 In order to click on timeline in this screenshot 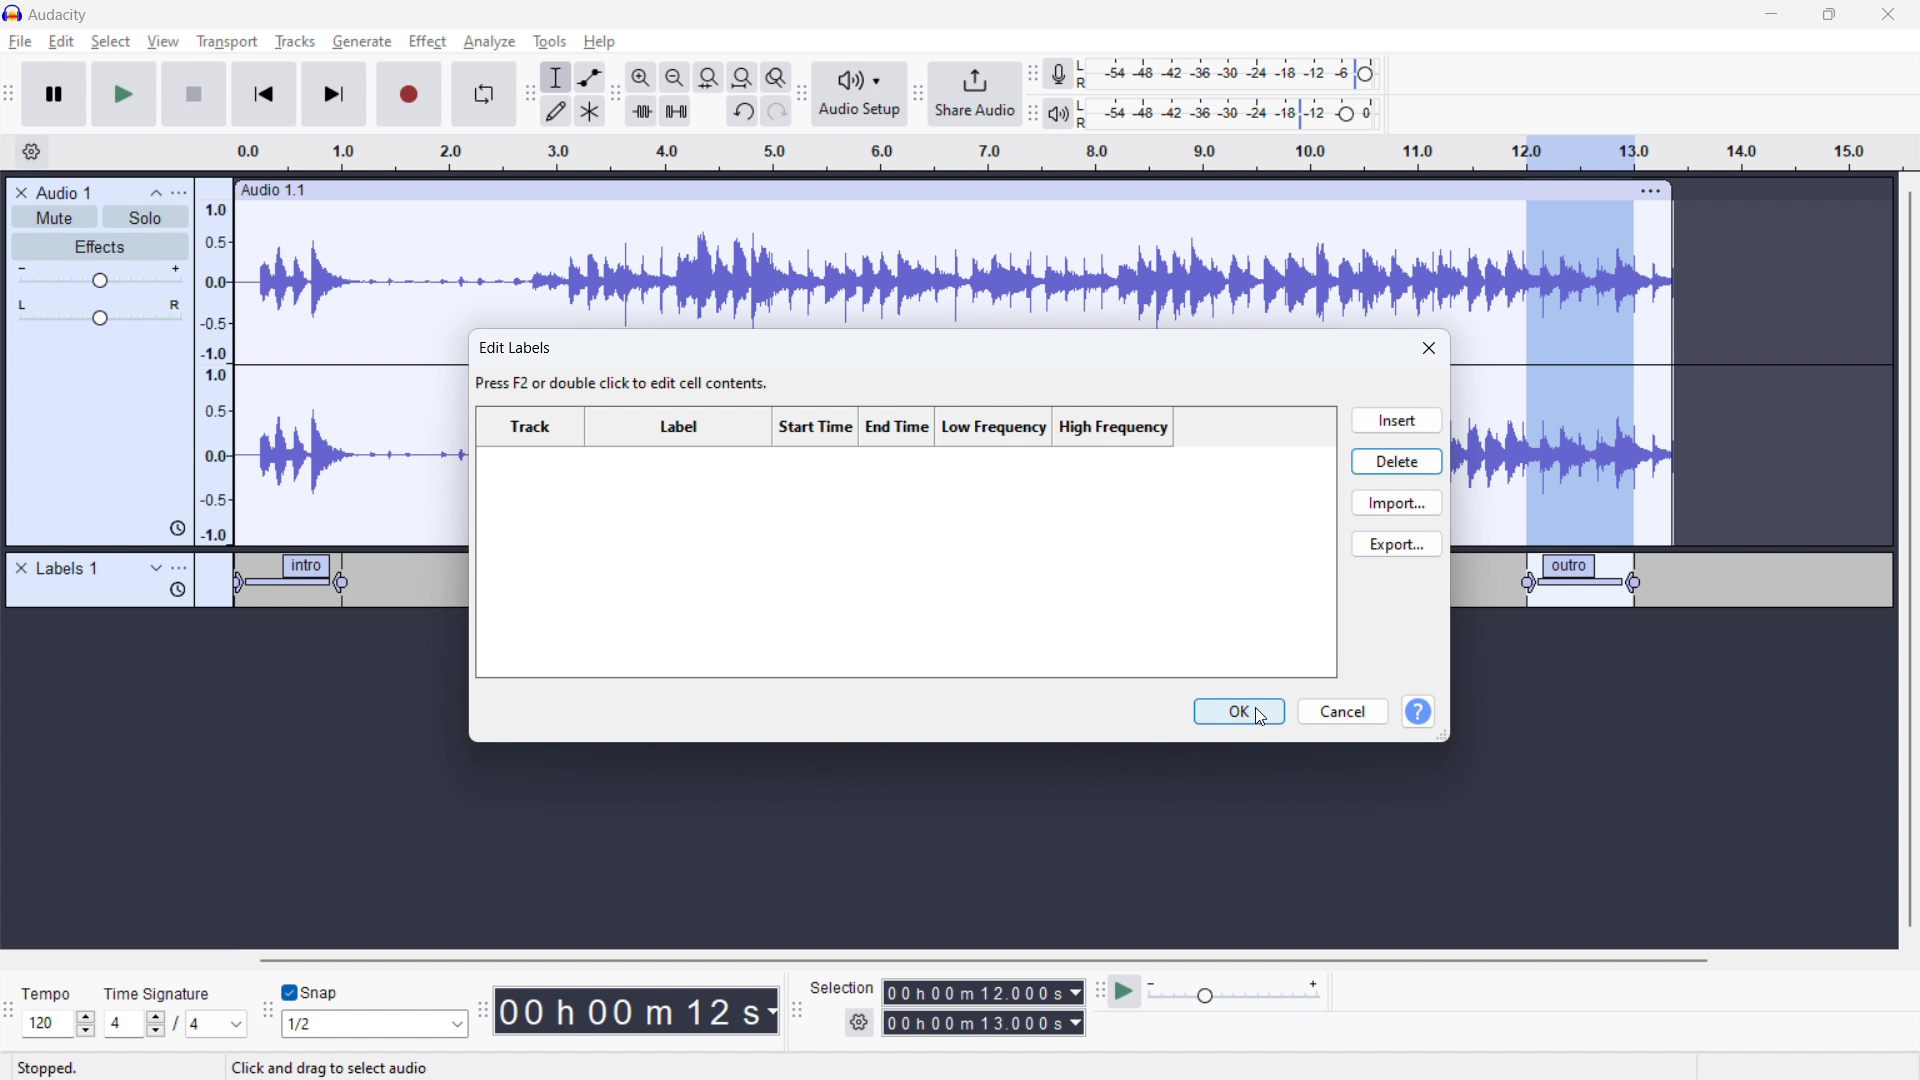, I will do `click(955, 839)`.